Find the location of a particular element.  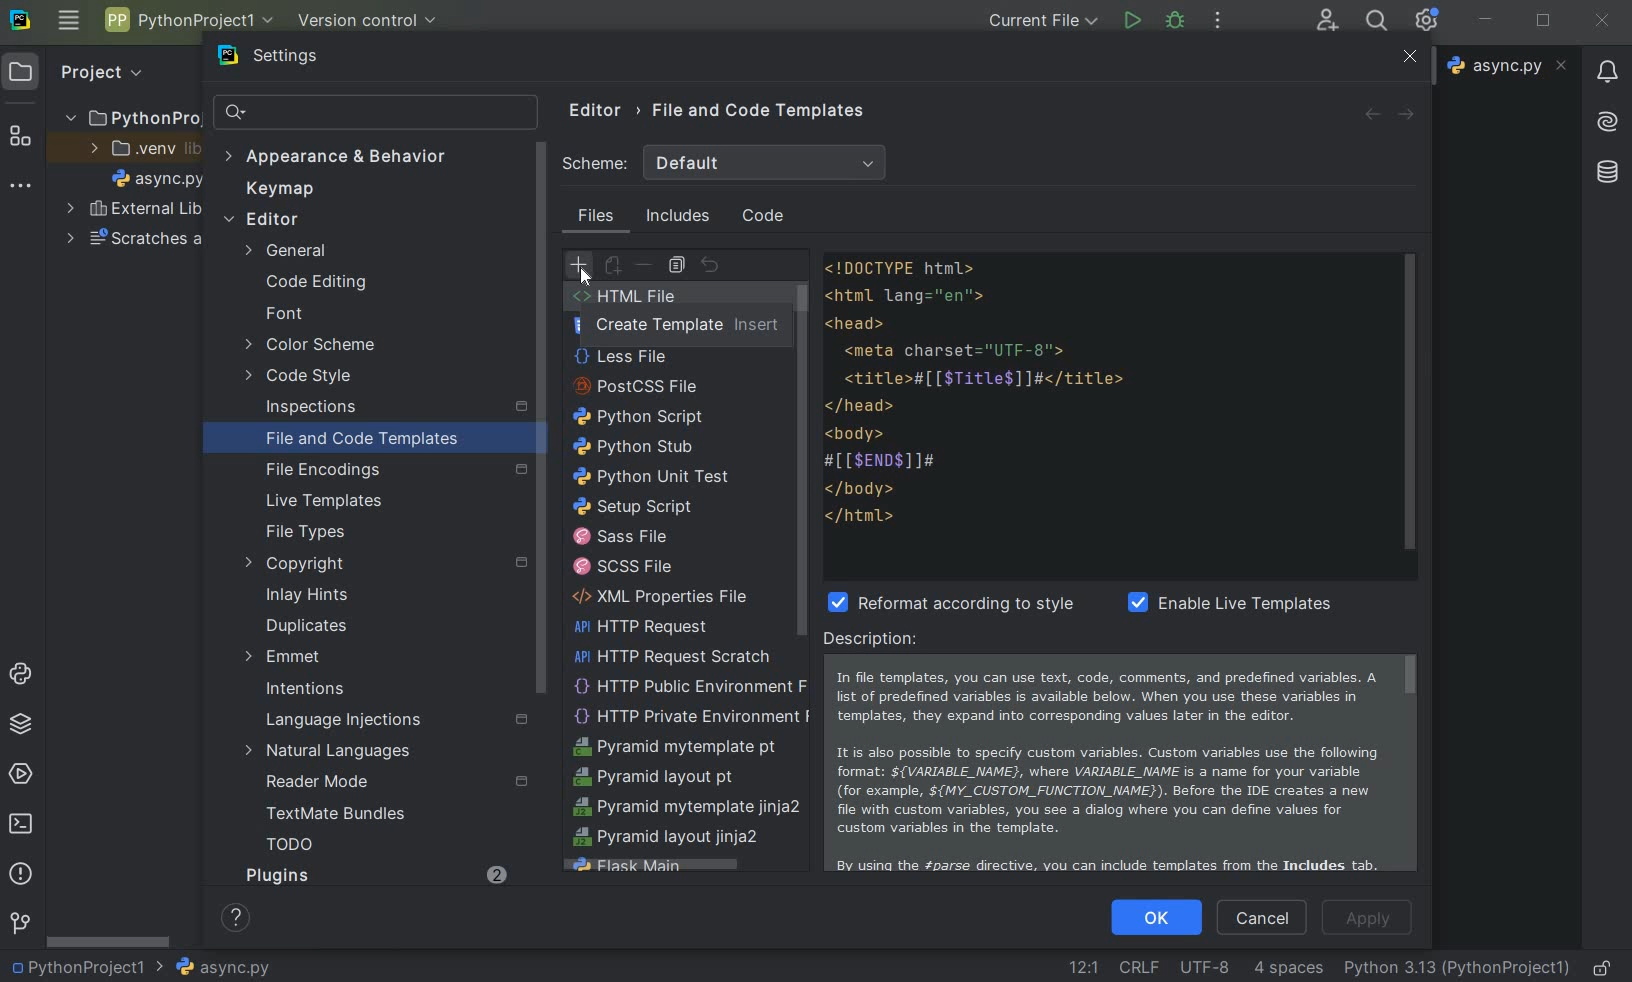

external libraries is located at coordinates (129, 210).